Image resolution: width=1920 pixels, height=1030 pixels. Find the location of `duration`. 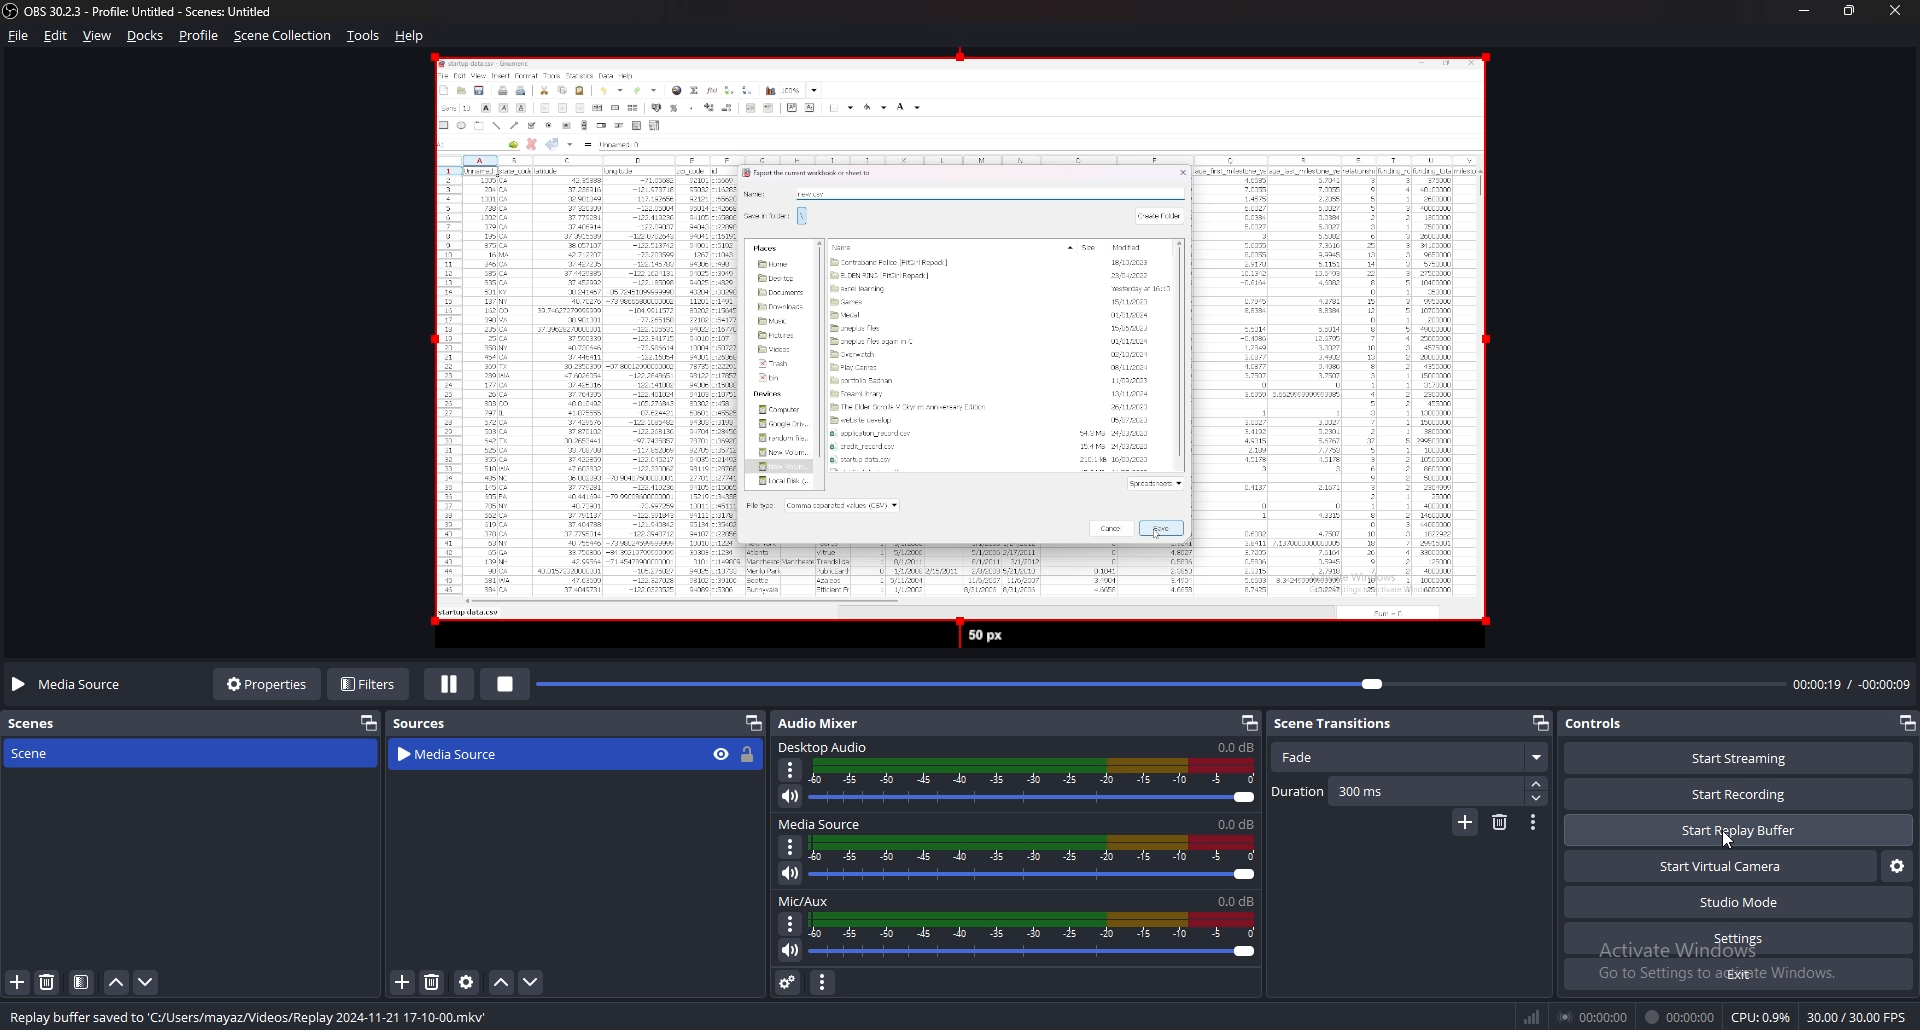

duration is located at coordinates (1397, 791).